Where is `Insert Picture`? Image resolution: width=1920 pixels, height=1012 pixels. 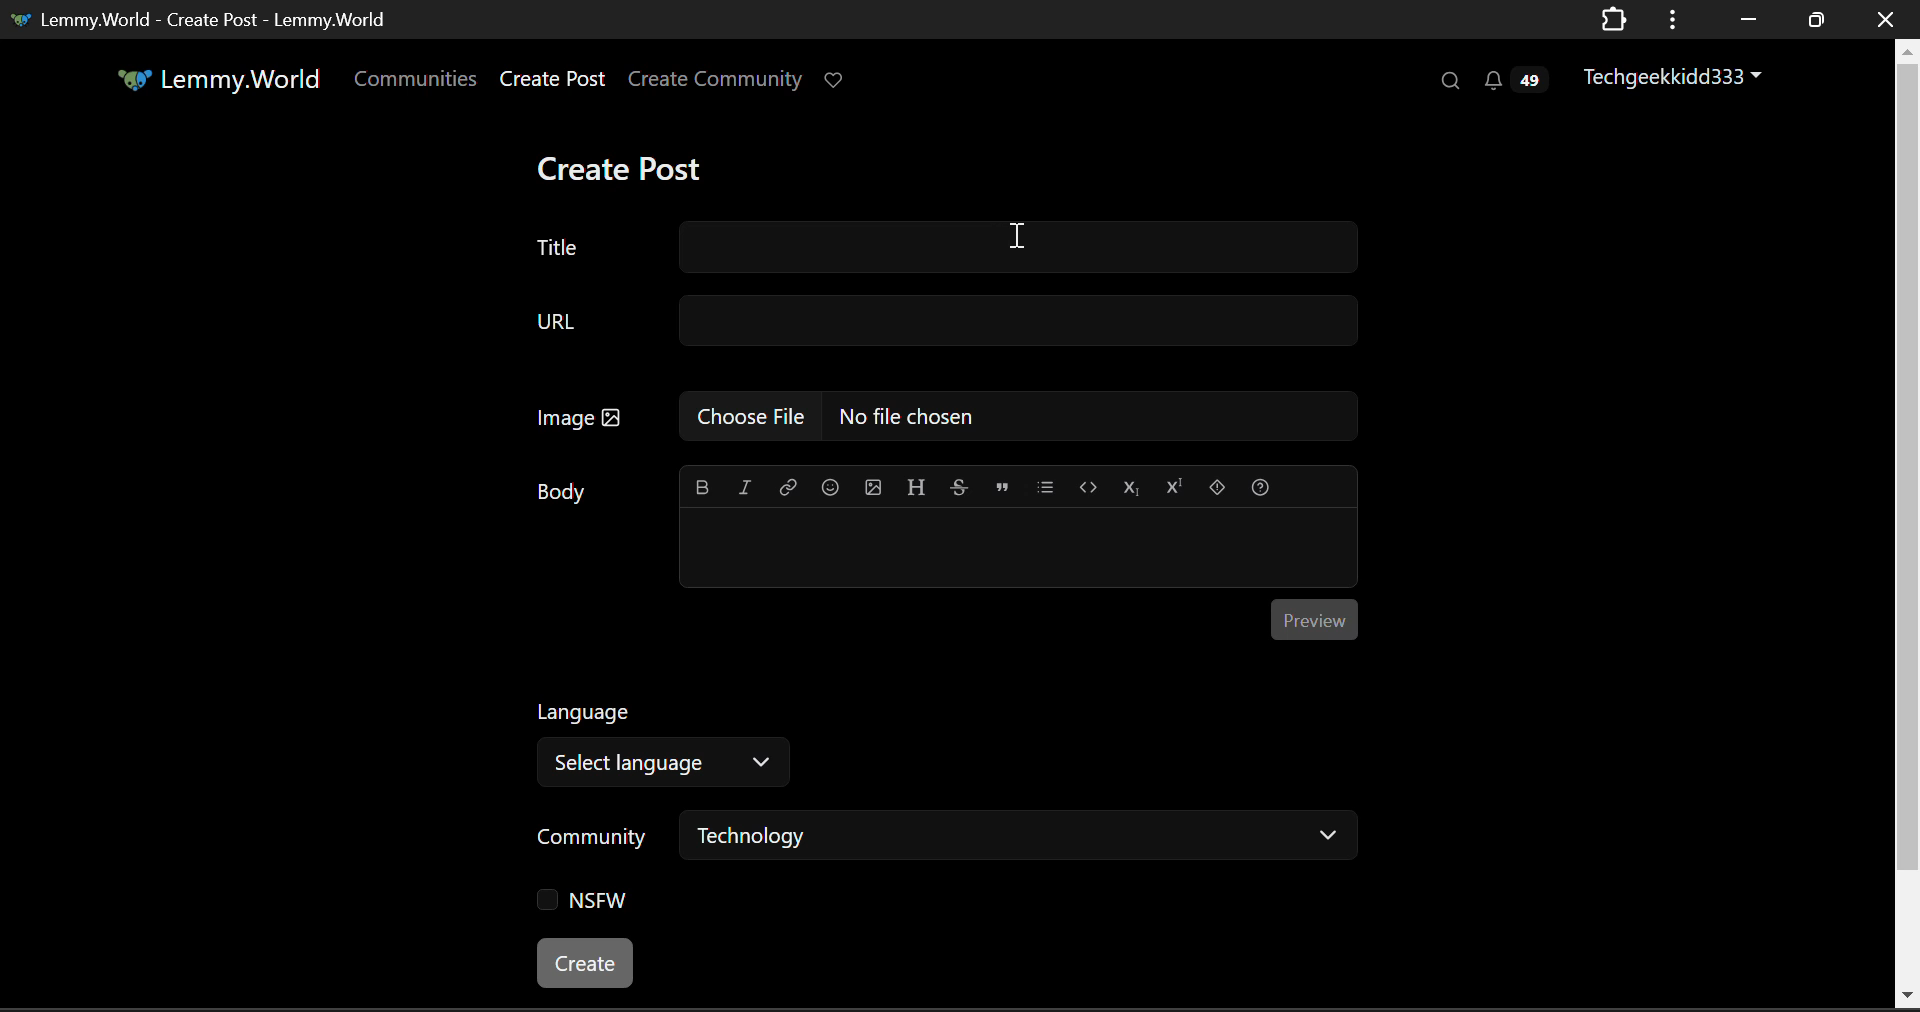 Insert Picture is located at coordinates (874, 489).